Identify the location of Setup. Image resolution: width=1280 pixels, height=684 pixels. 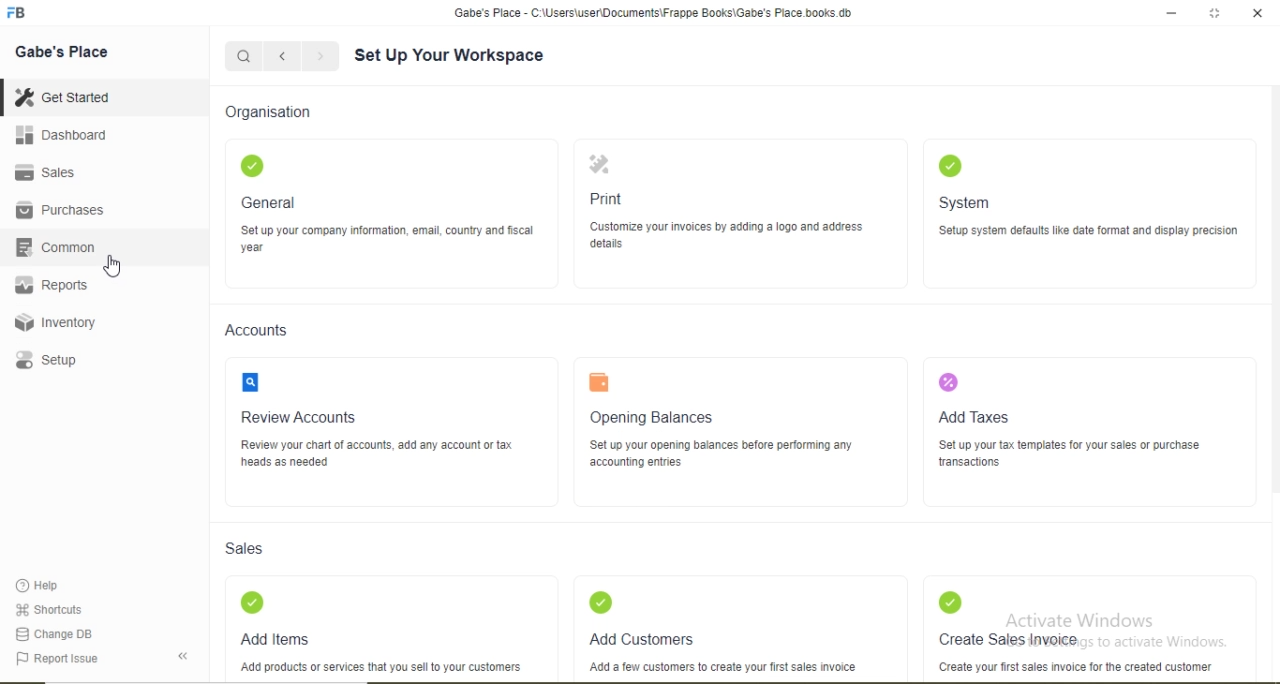
(45, 360).